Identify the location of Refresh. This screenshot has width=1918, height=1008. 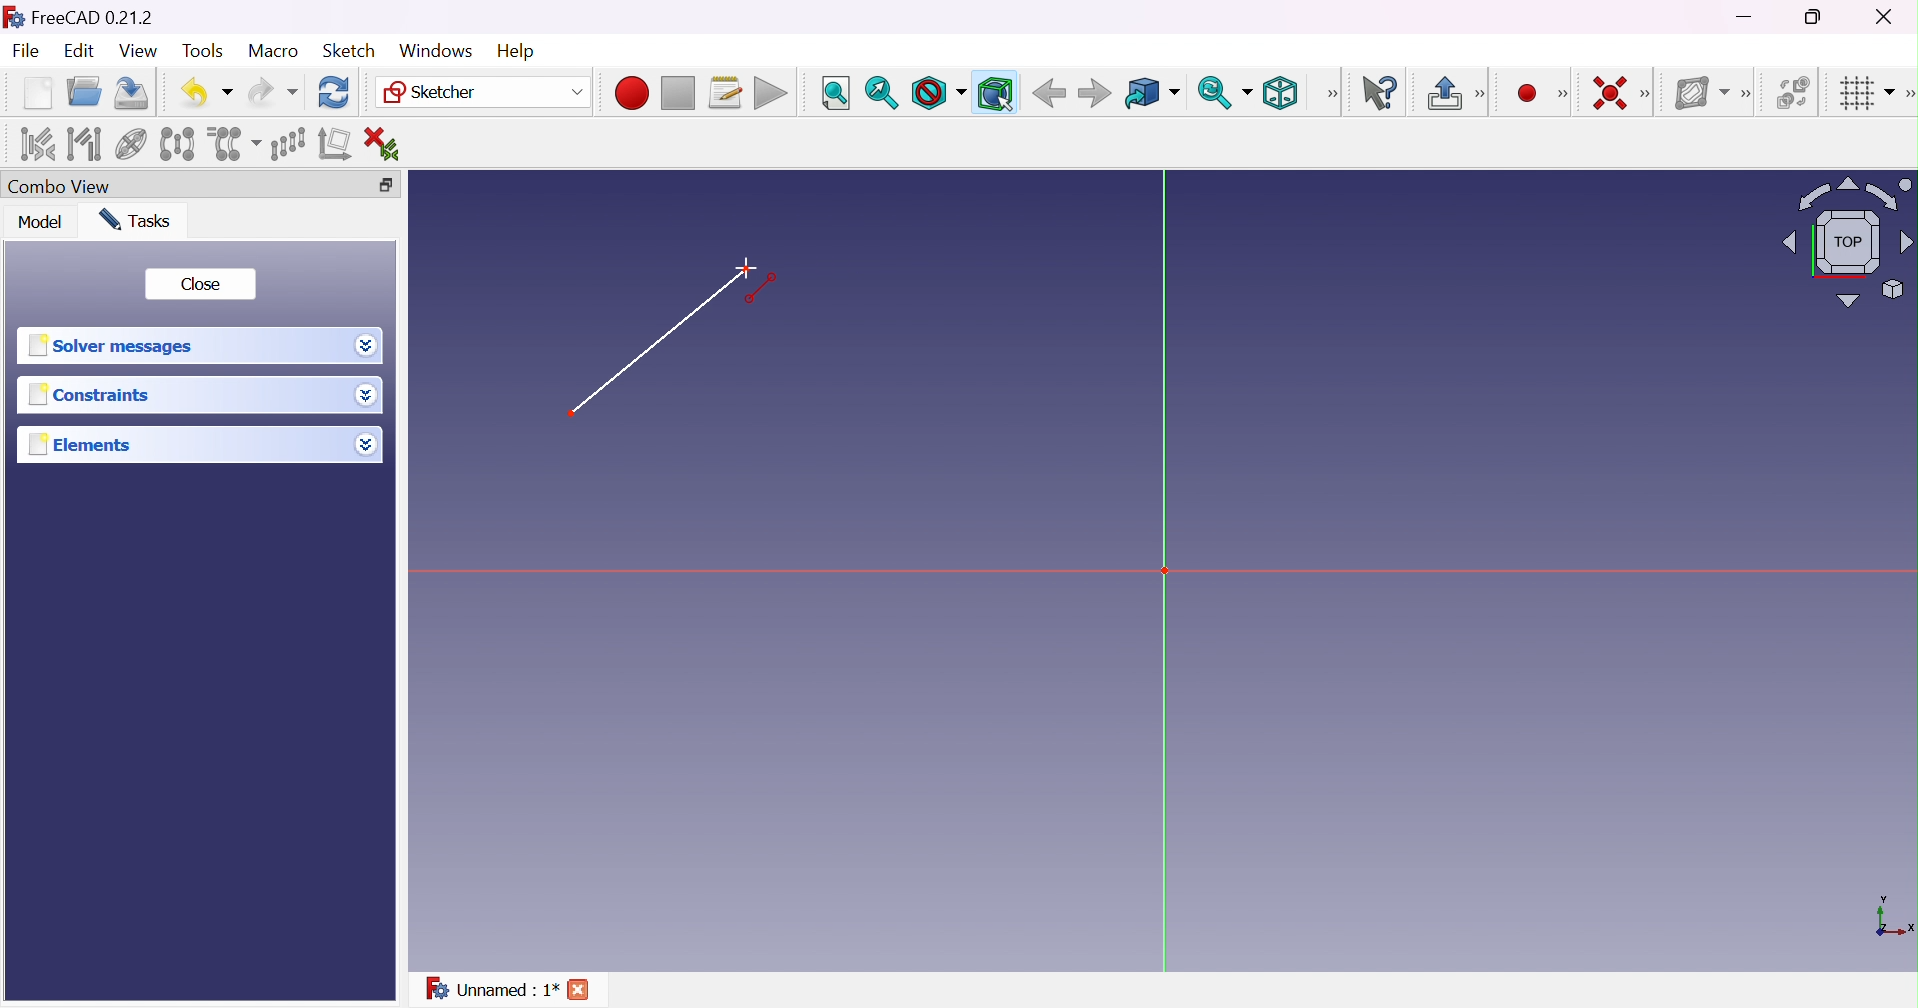
(335, 93).